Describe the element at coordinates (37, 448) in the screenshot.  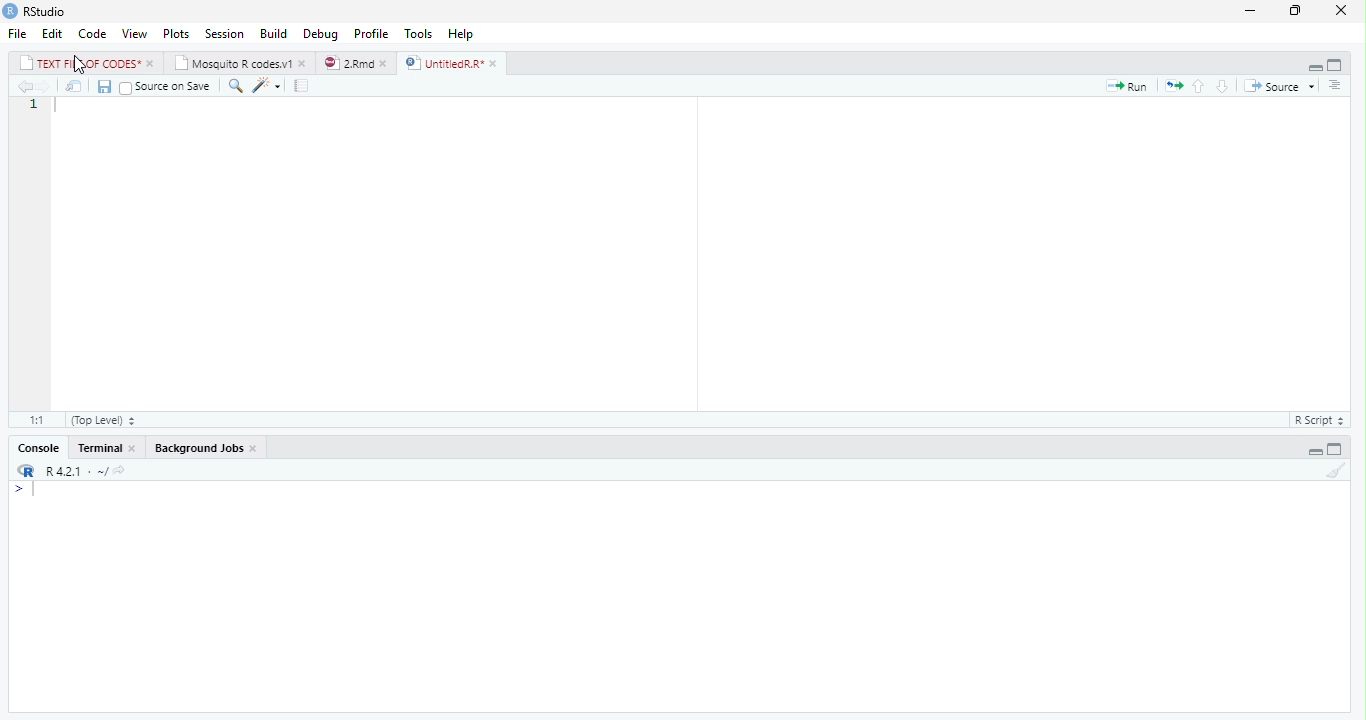
I see `Console` at that location.